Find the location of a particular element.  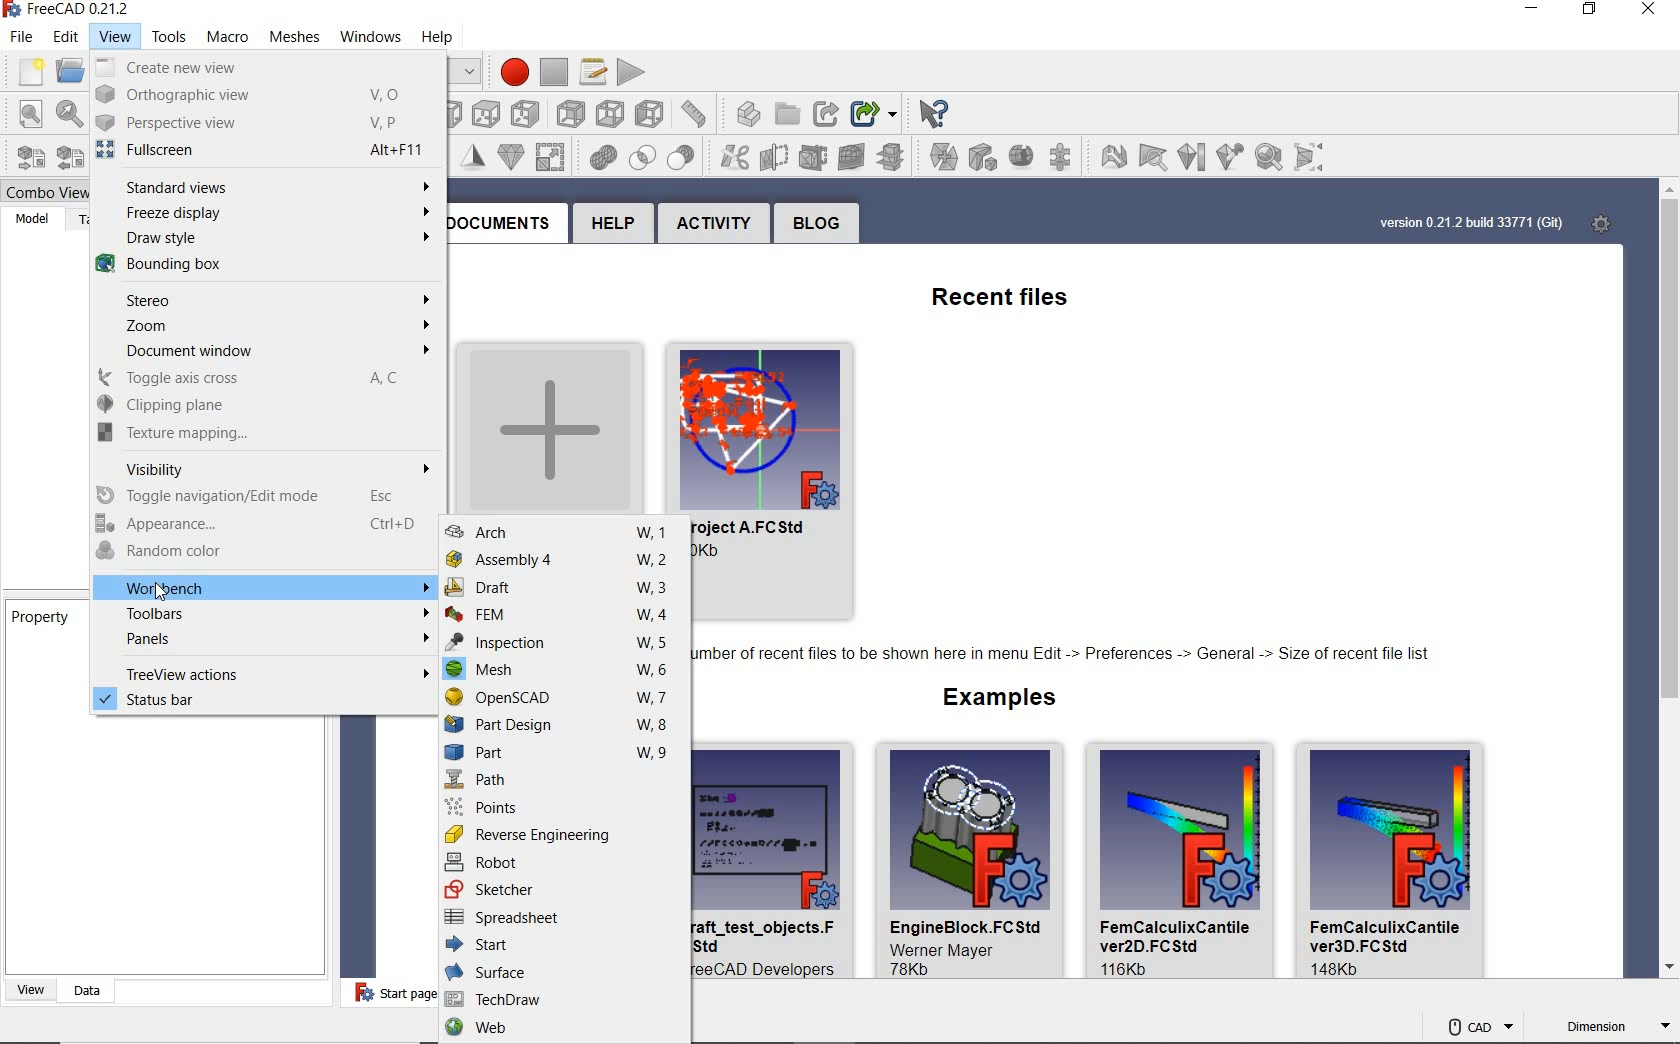

fullscreen is located at coordinates (257, 150).